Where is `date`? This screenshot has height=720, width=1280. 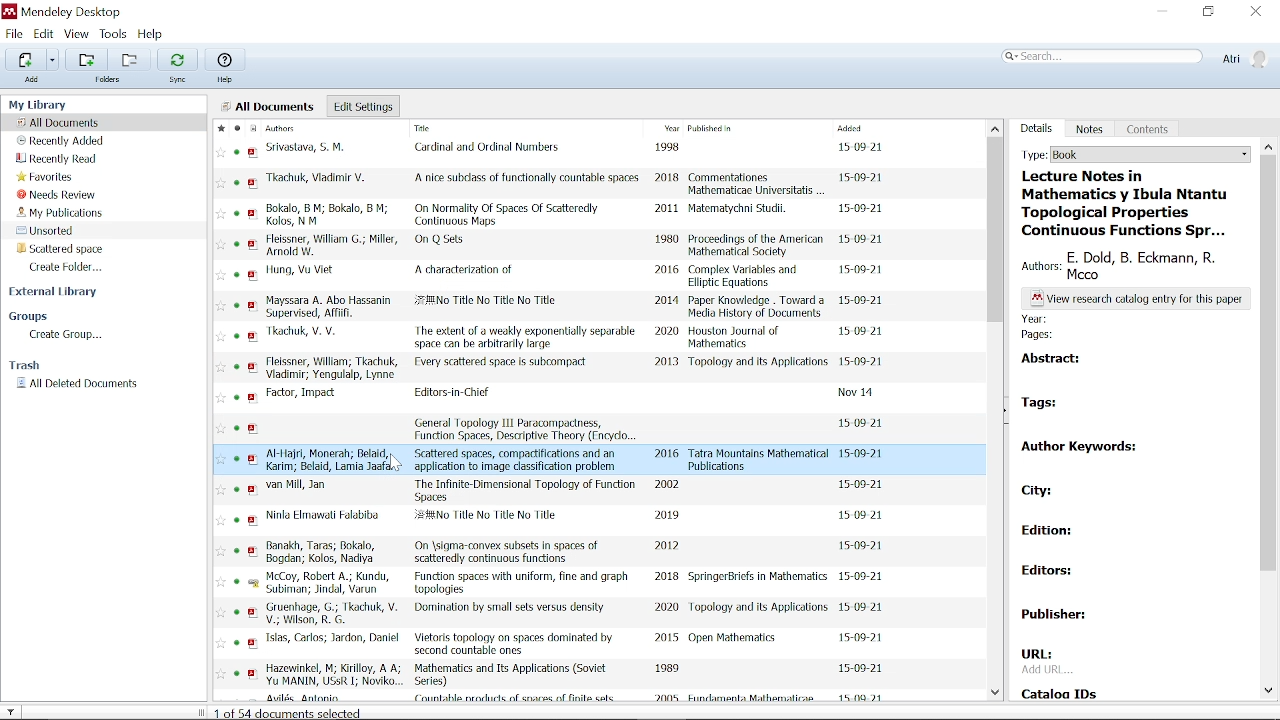
date is located at coordinates (865, 273).